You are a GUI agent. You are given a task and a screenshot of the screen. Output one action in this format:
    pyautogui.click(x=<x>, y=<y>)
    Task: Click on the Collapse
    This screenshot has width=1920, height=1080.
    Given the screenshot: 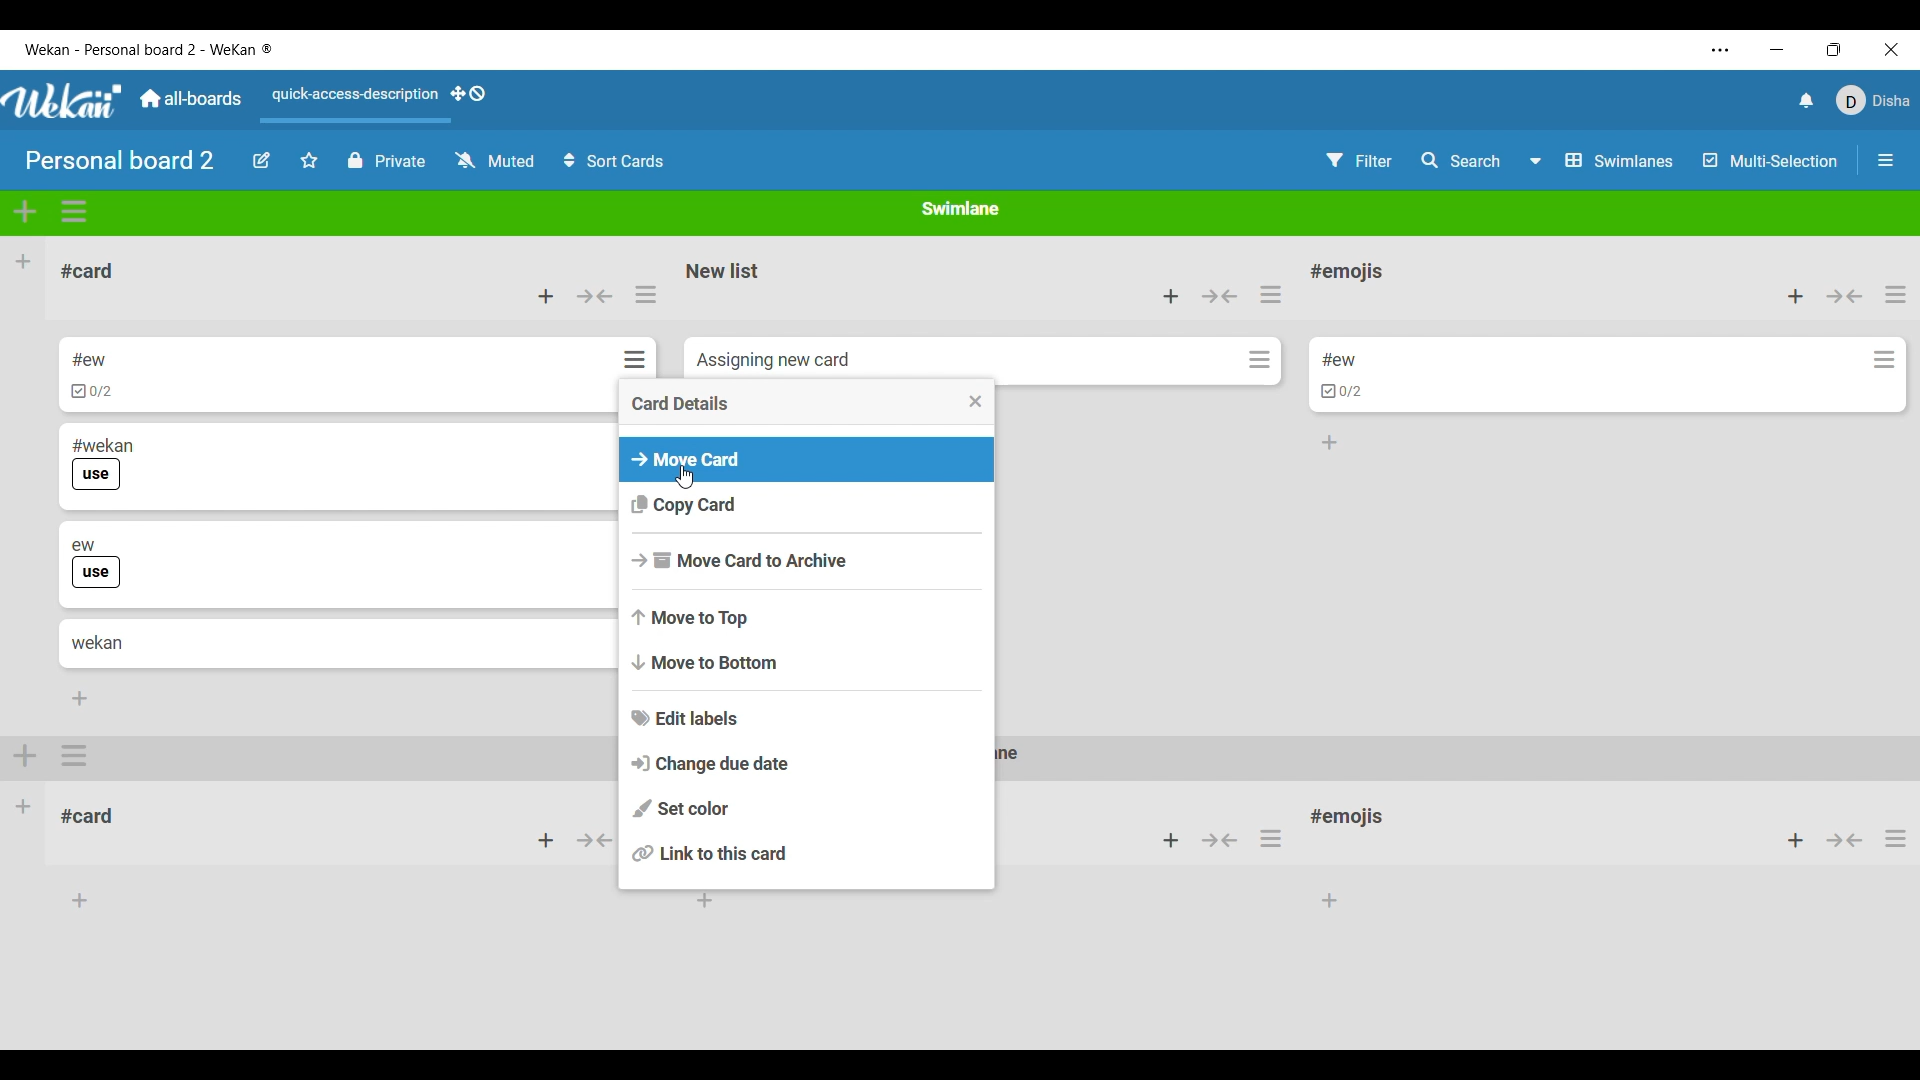 What is the action you would take?
    pyautogui.click(x=1220, y=296)
    